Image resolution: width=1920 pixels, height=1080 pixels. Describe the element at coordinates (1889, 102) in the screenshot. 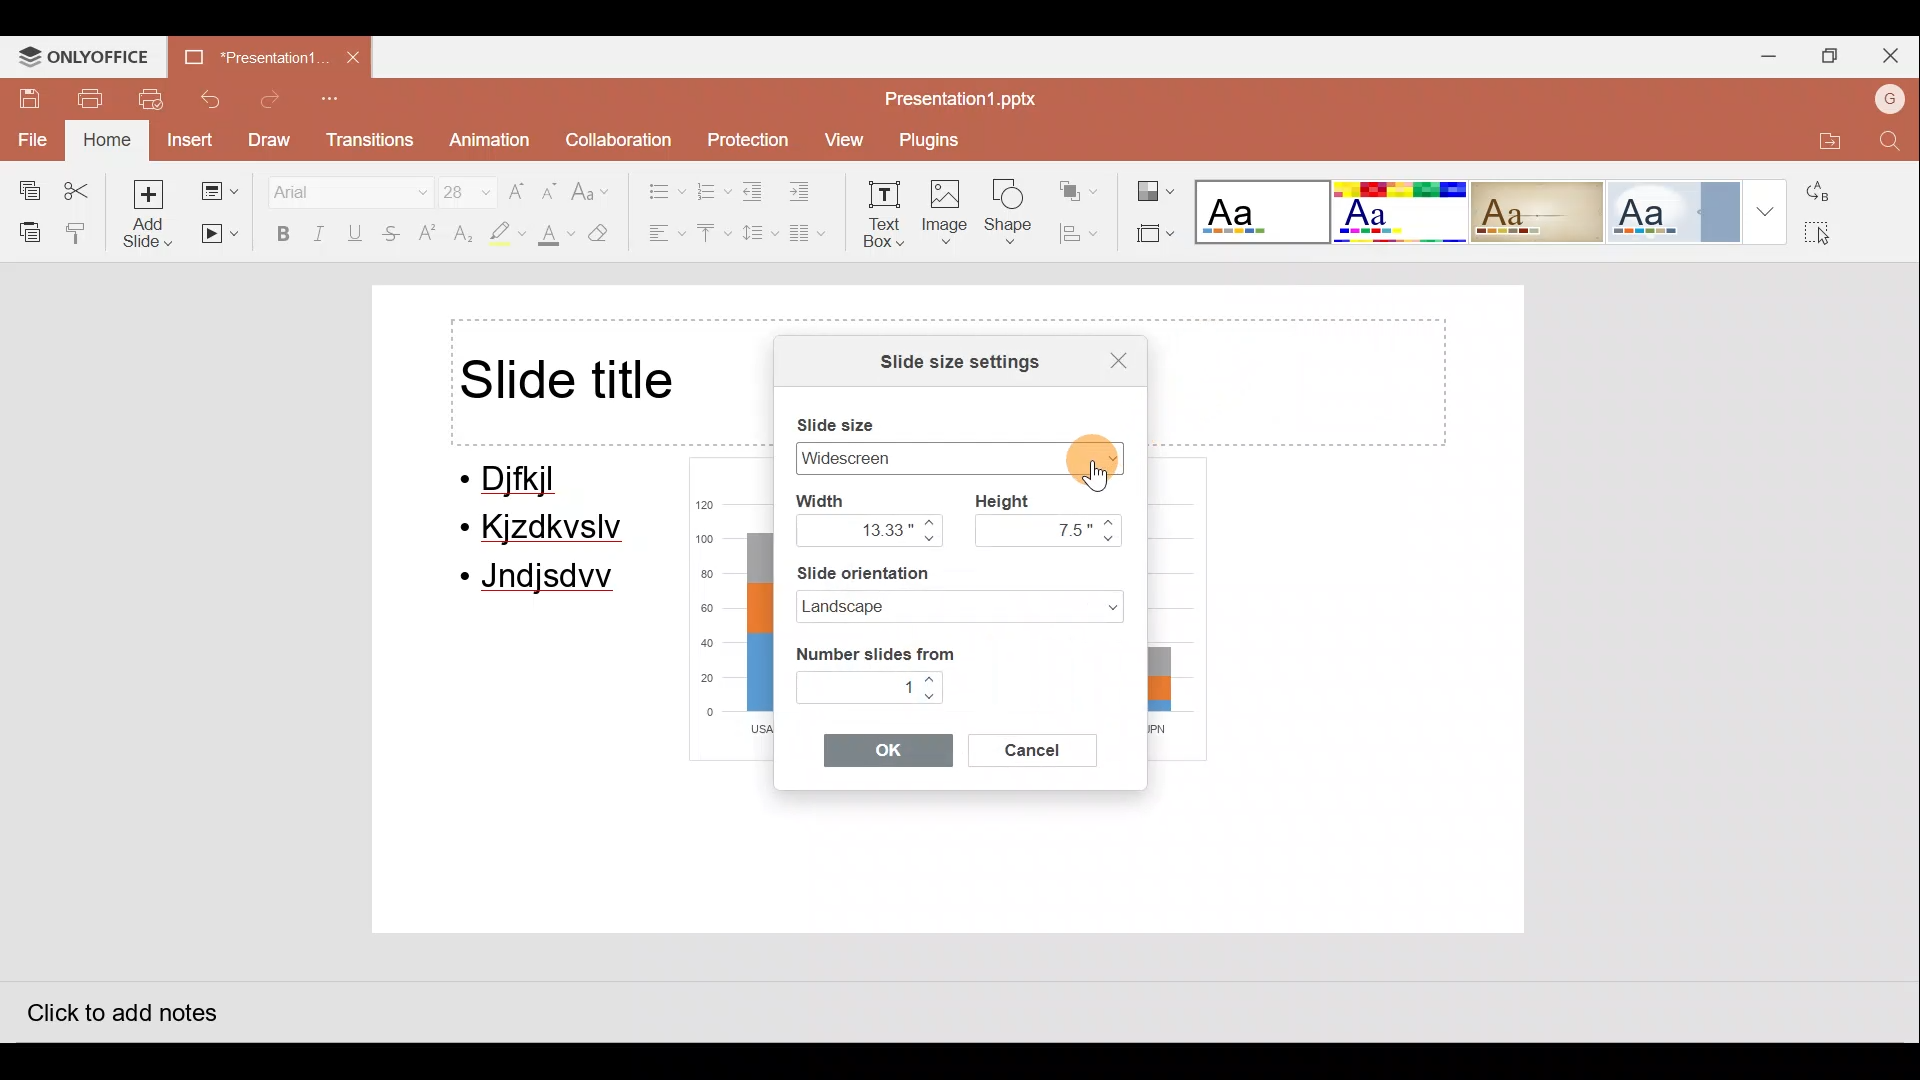

I see `Account name` at that location.